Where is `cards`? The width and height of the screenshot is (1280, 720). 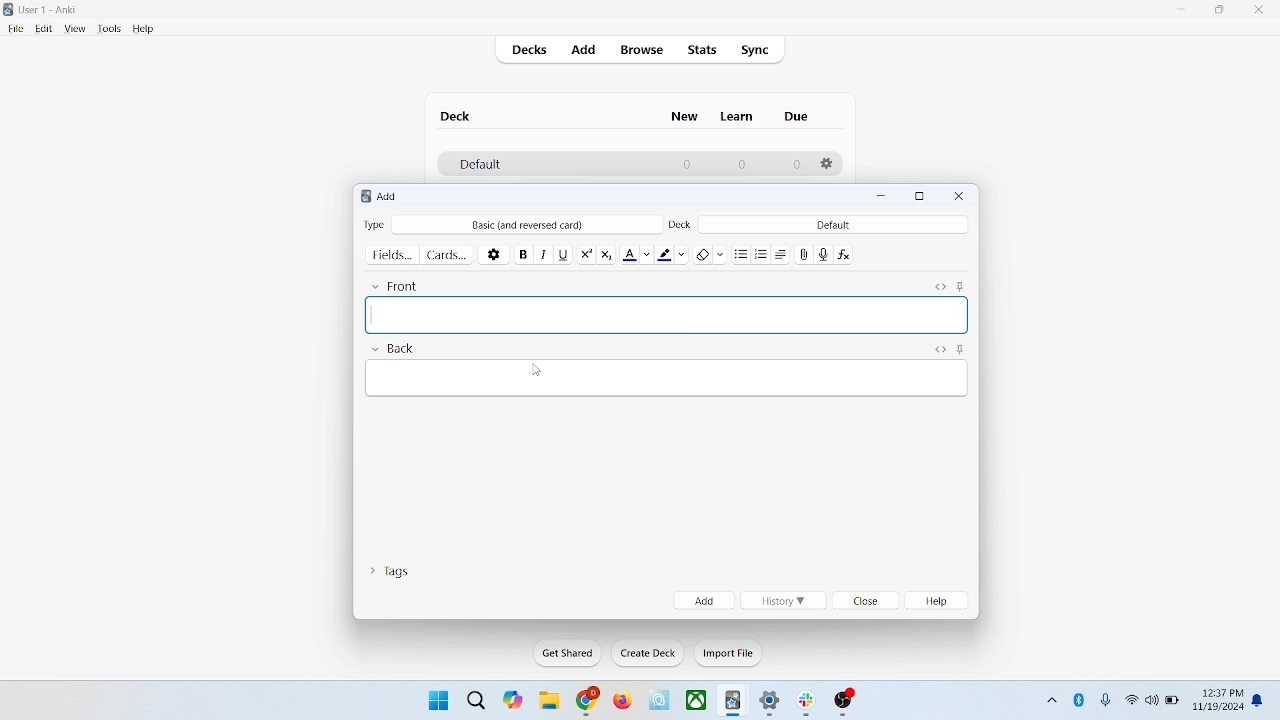
cards is located at coordinates (447, 254).